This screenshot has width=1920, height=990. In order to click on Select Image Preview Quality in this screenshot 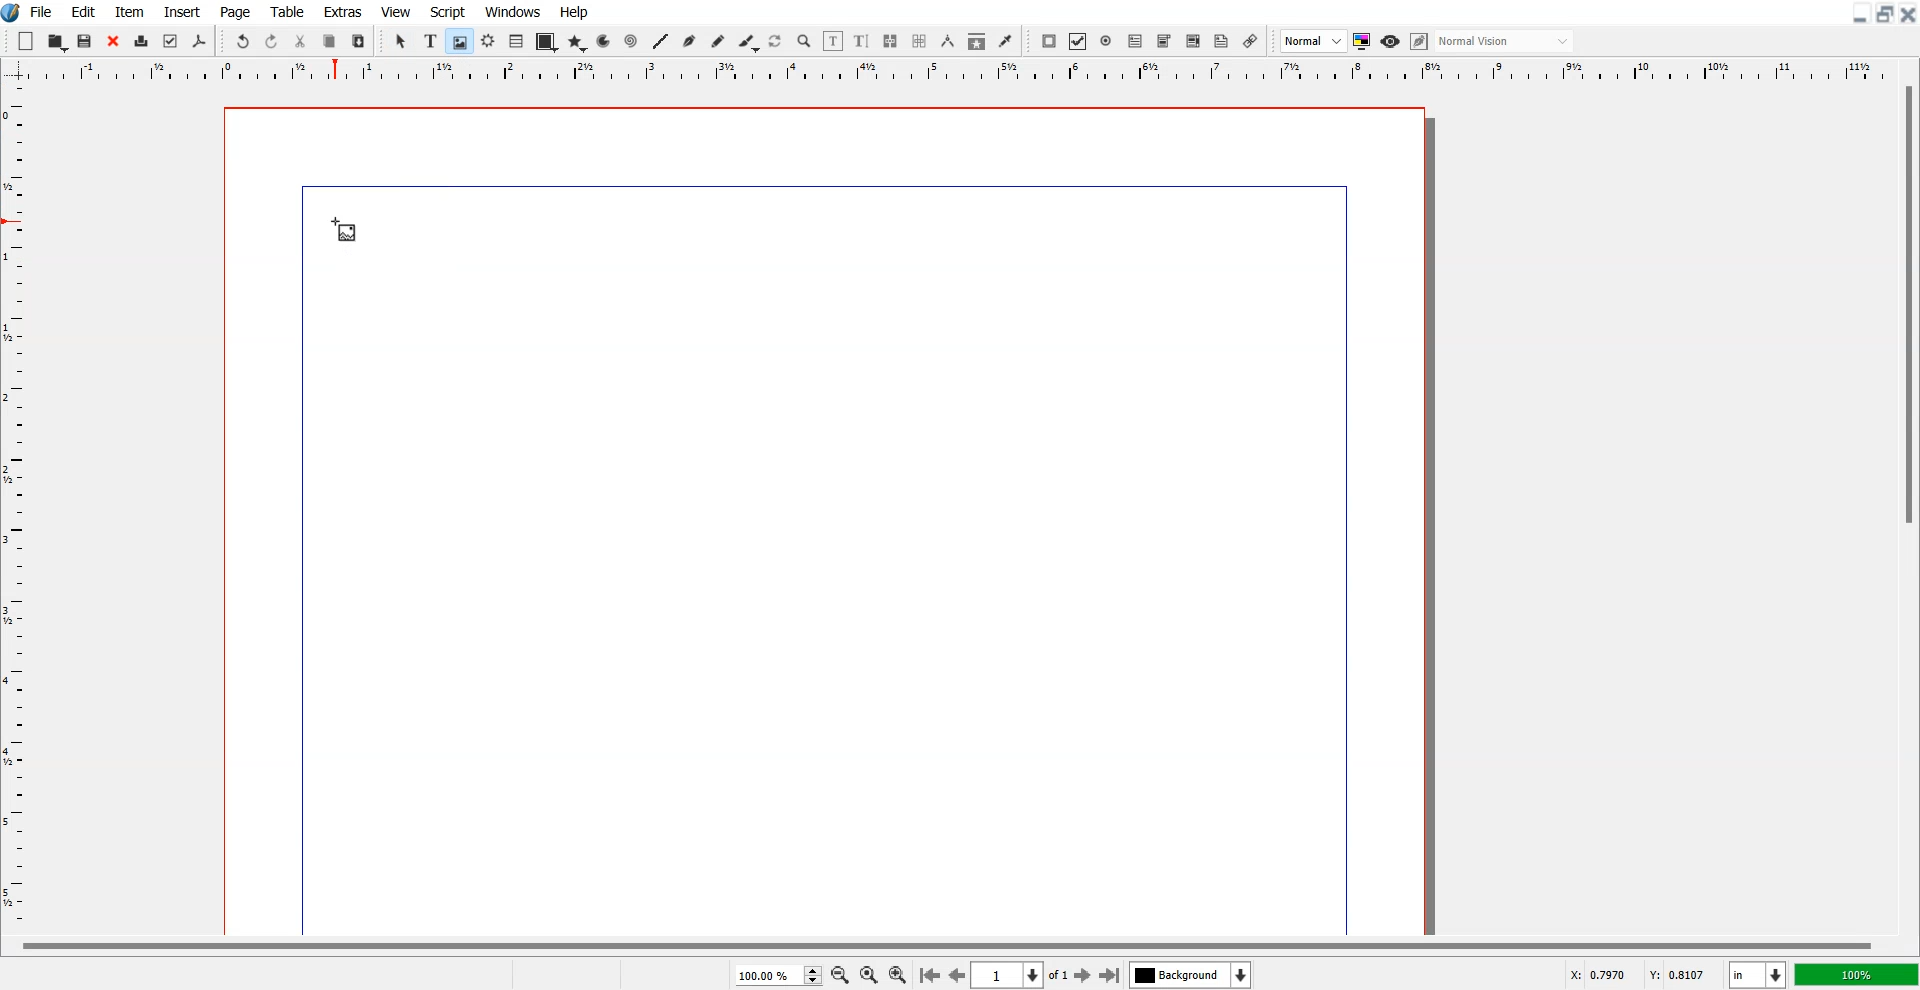, I will do `click(1313, 41)`.